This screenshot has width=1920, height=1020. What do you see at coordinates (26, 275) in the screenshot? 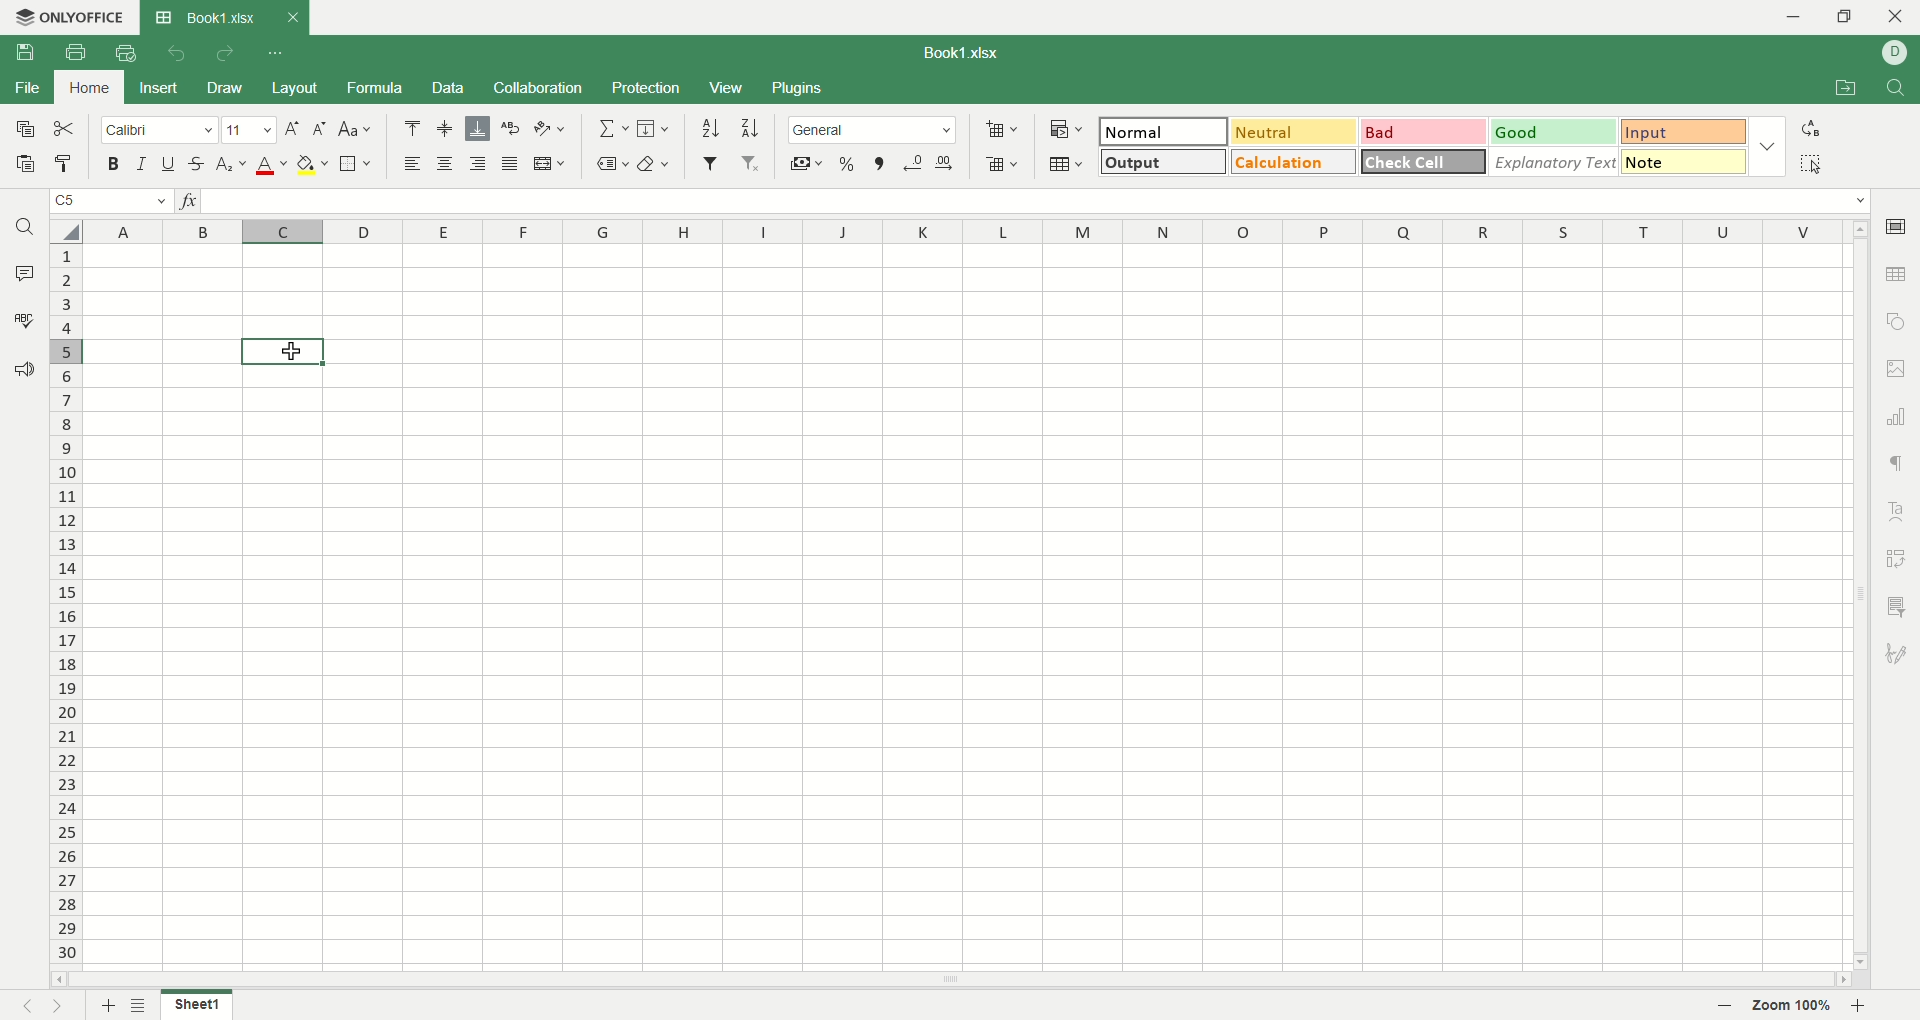
I see `comments` at bounding box center [26, 275].